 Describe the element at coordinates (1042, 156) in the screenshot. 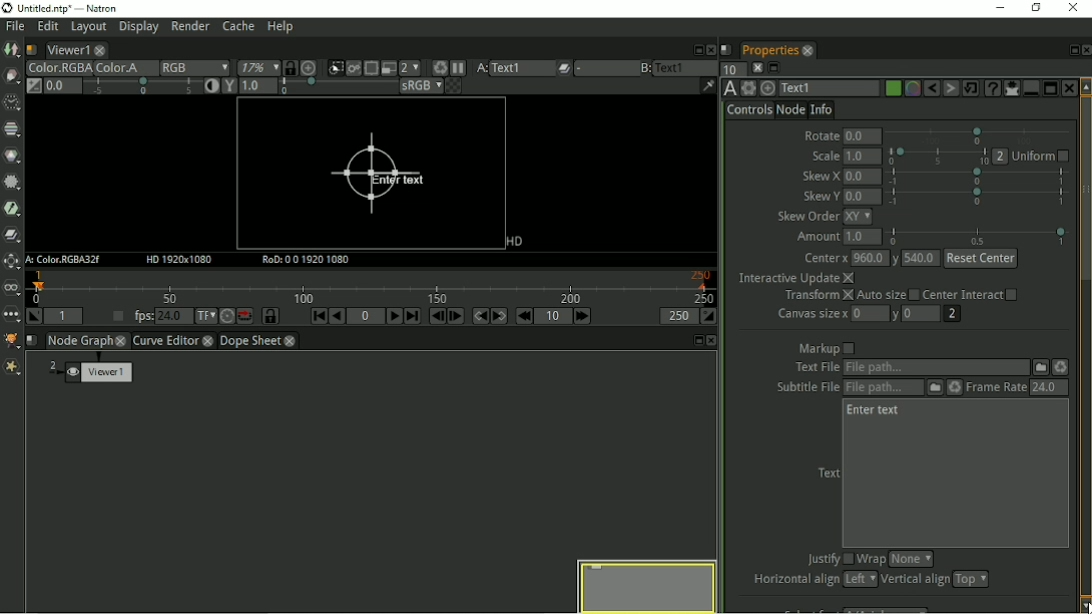

I see `Uniform` at that location.